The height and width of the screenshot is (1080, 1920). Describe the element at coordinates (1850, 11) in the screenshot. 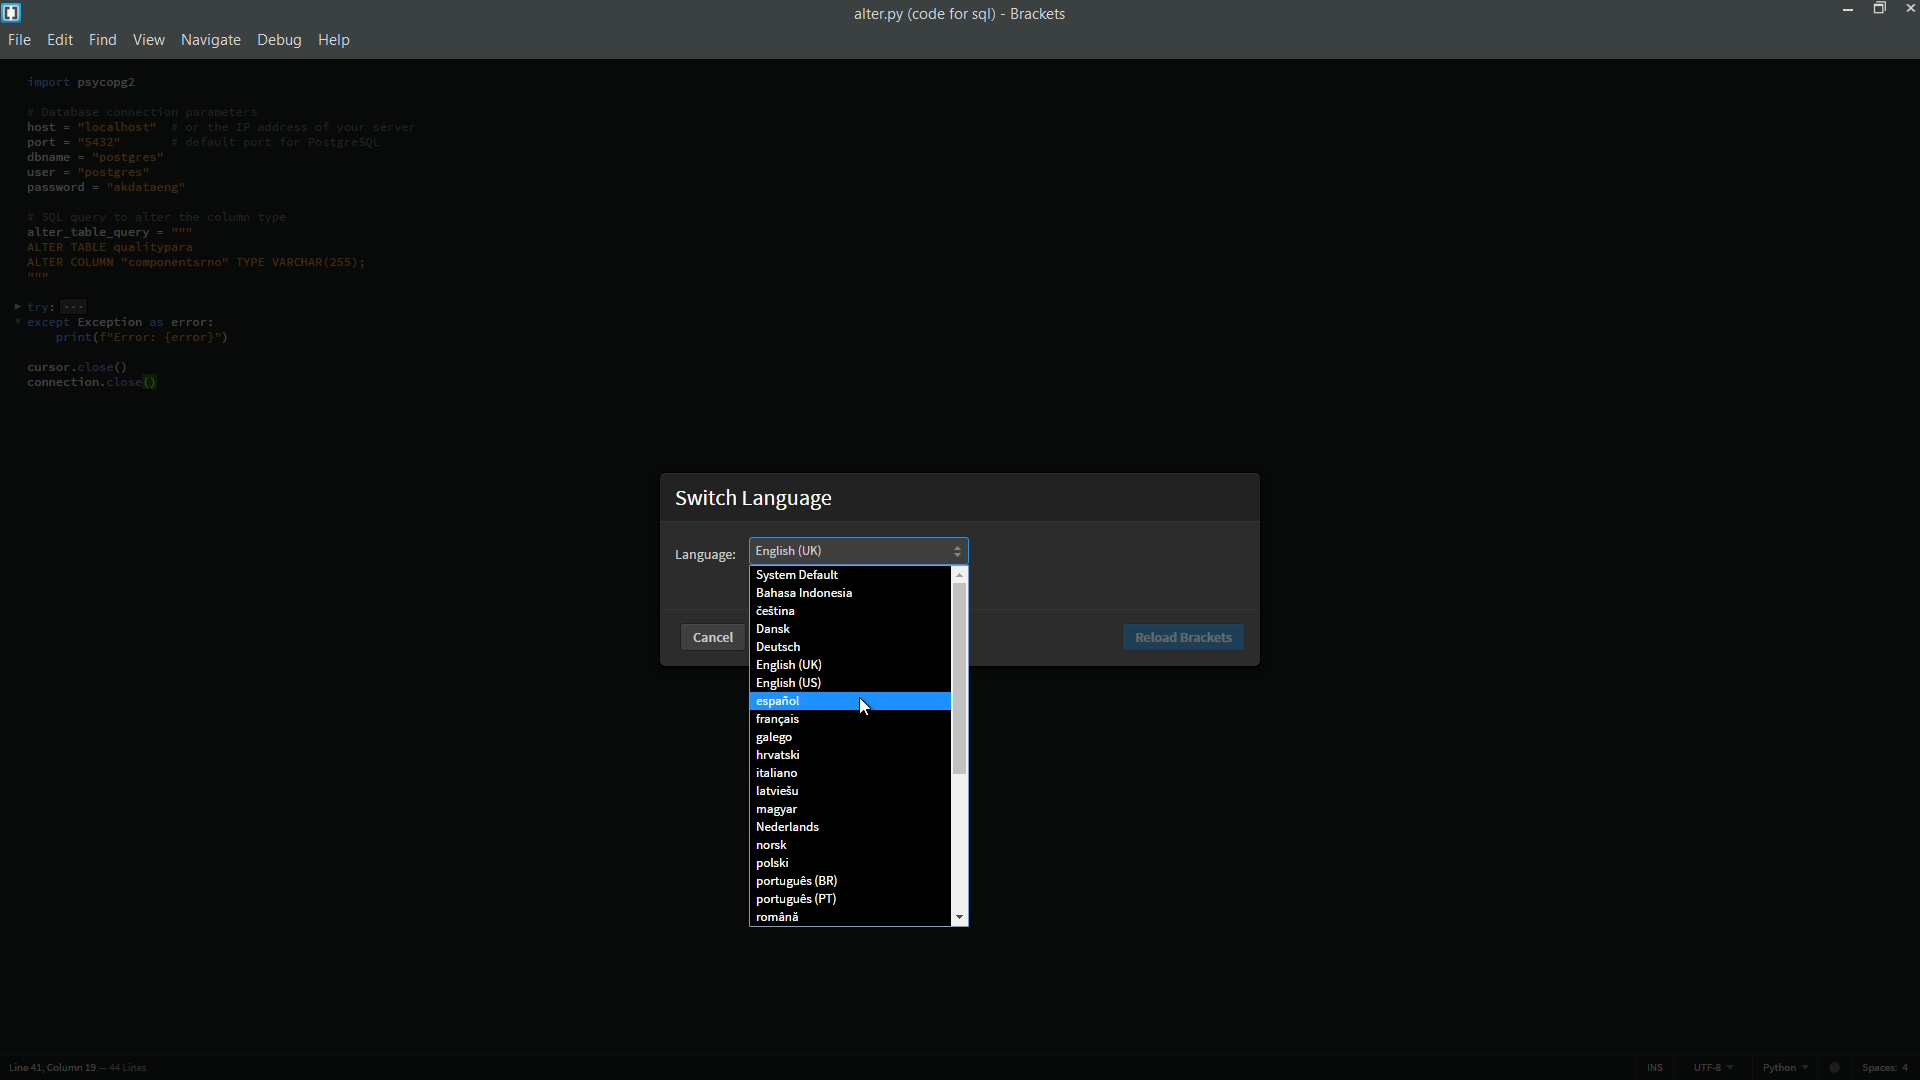

I see `minimize` at that location.